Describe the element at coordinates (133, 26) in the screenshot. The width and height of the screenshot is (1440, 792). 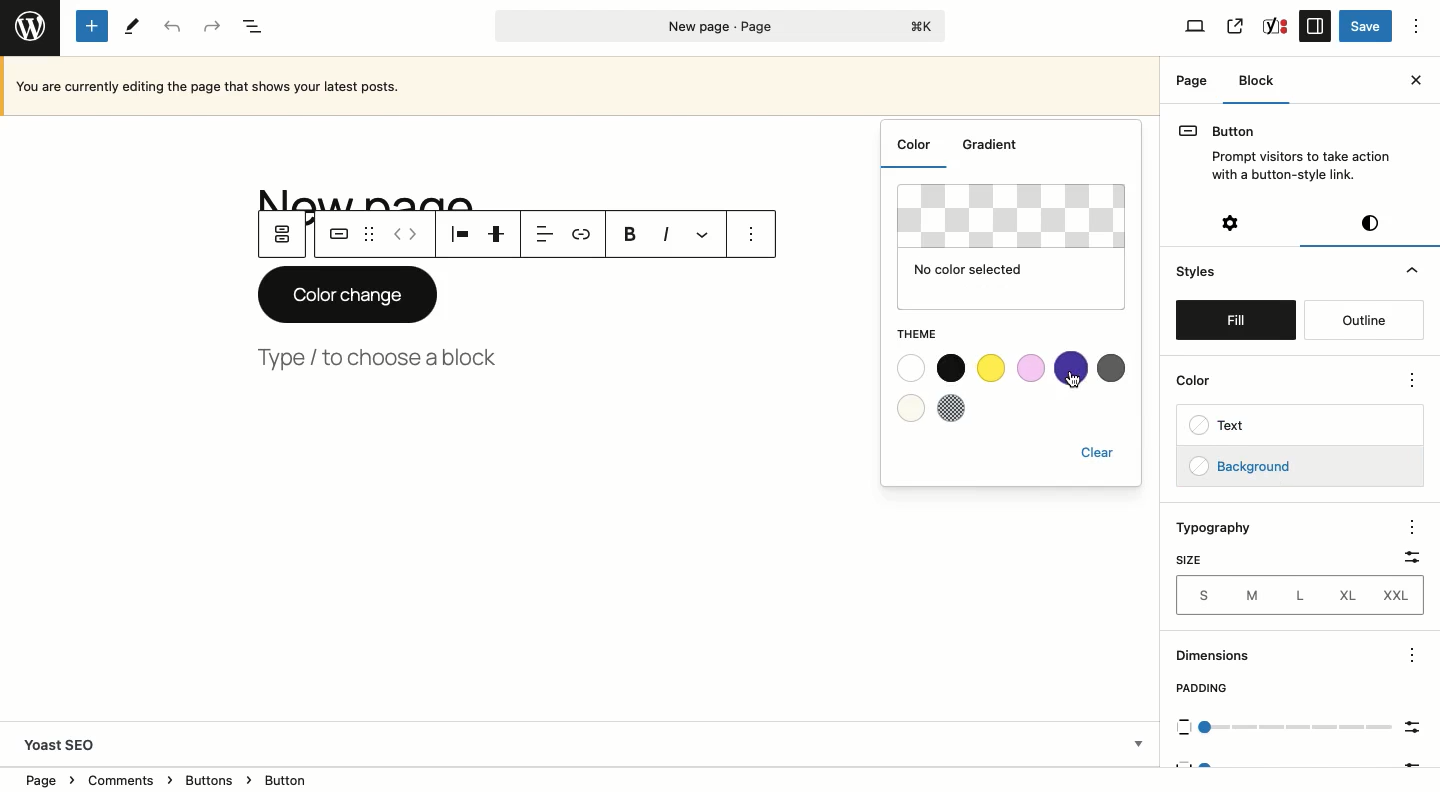
I see `Tools` at that location.